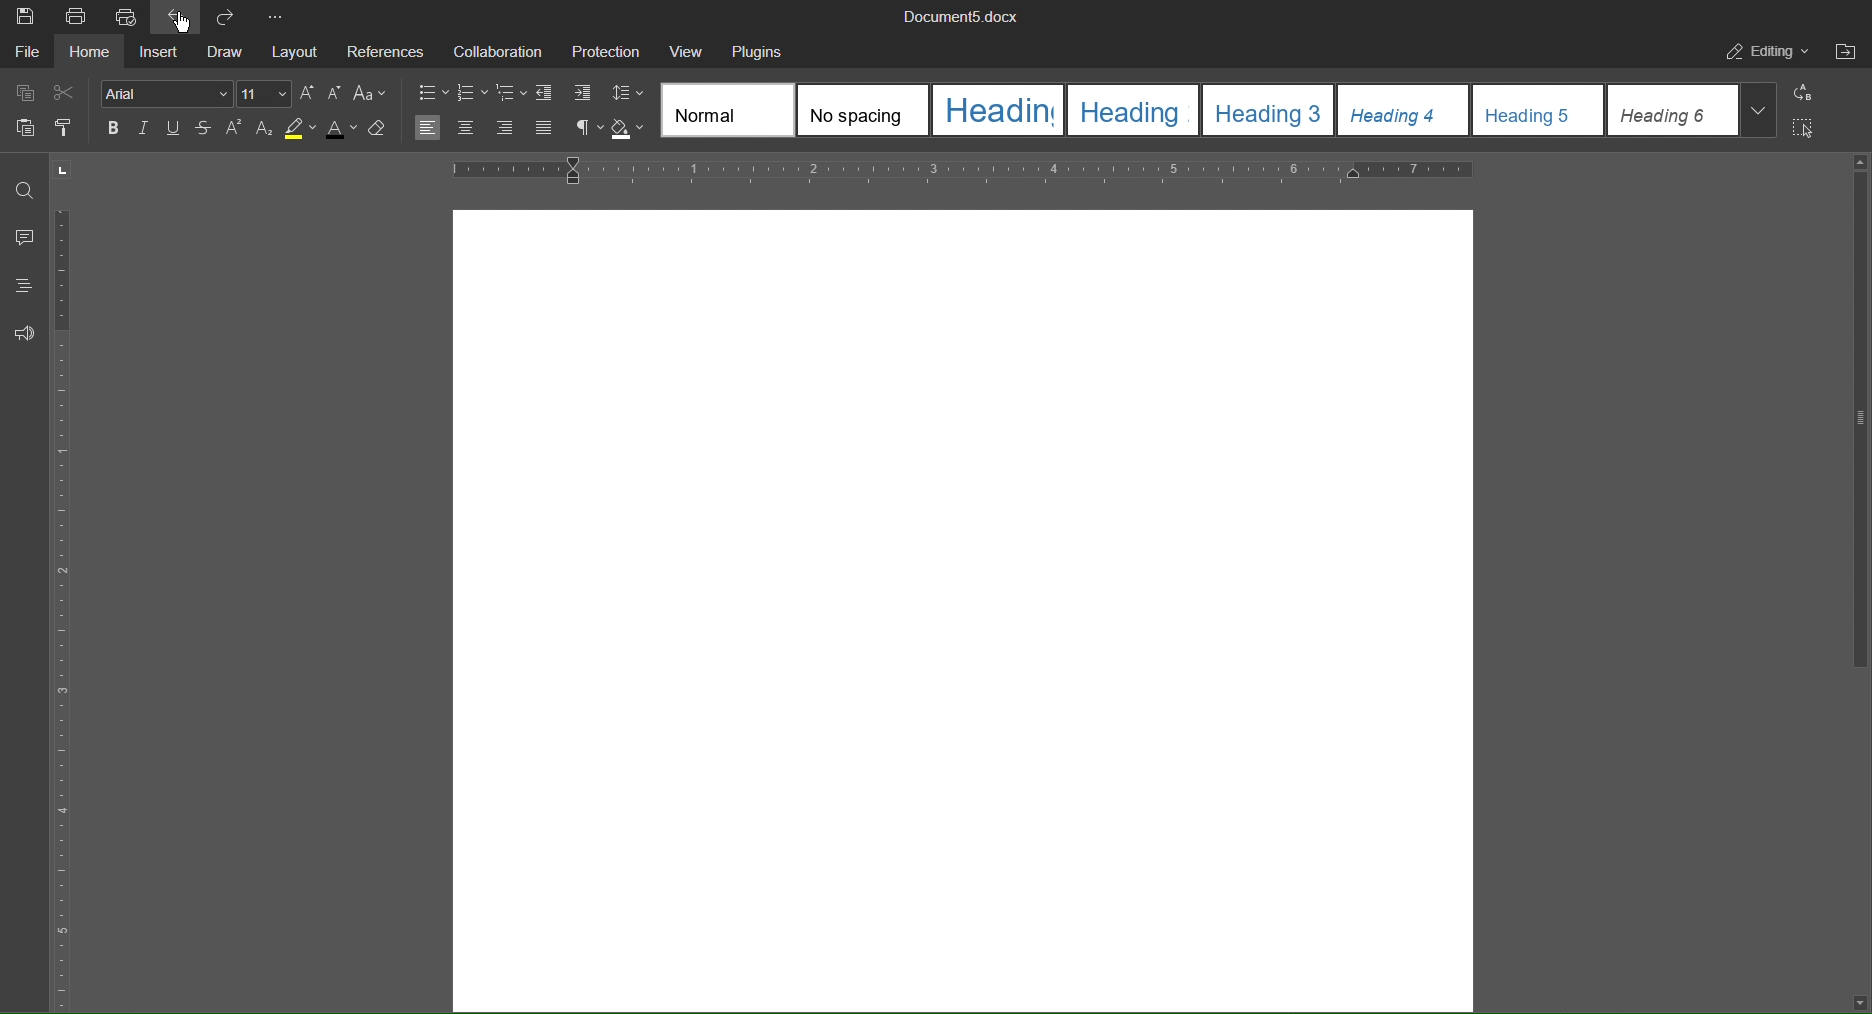 This screenshot has height=1014, width=1872. Describe the element at coordinates (342, 127) in the screenshot. I see `Text Color` at that location.